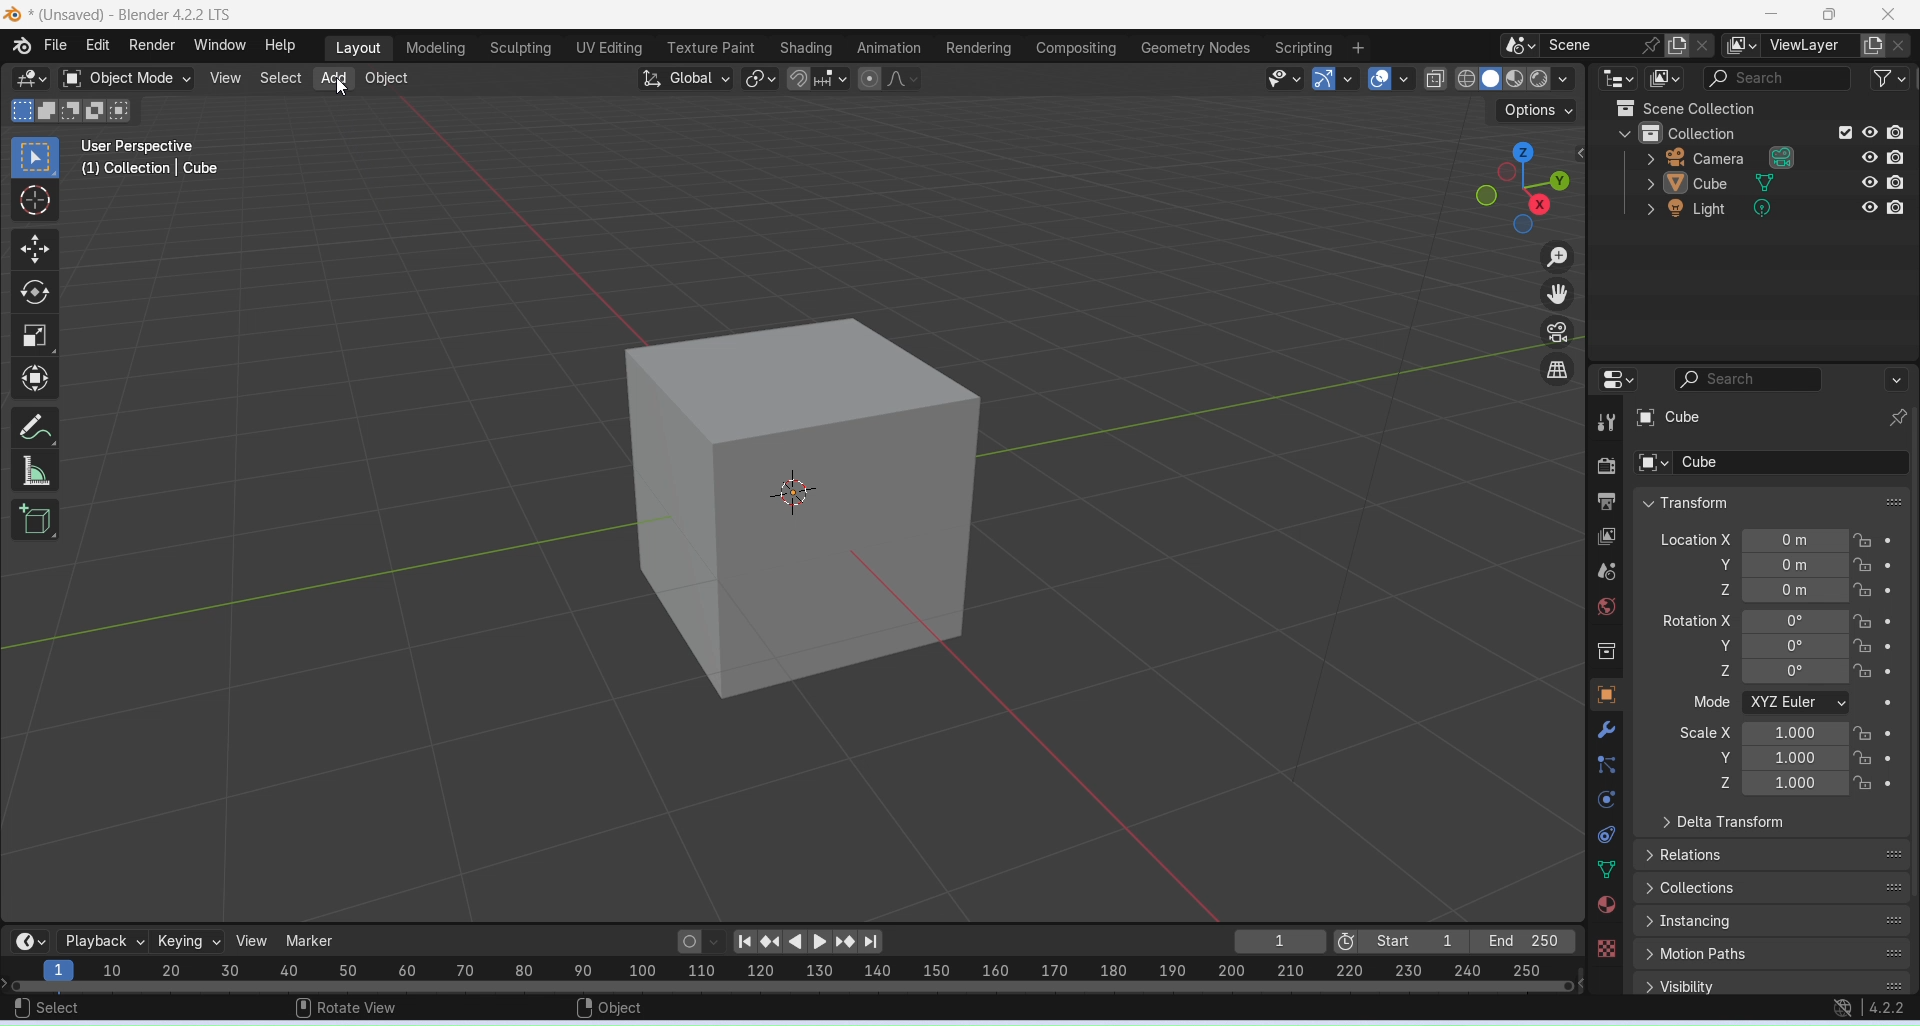  I want to click on Viewport shading, so click(1503, 78).